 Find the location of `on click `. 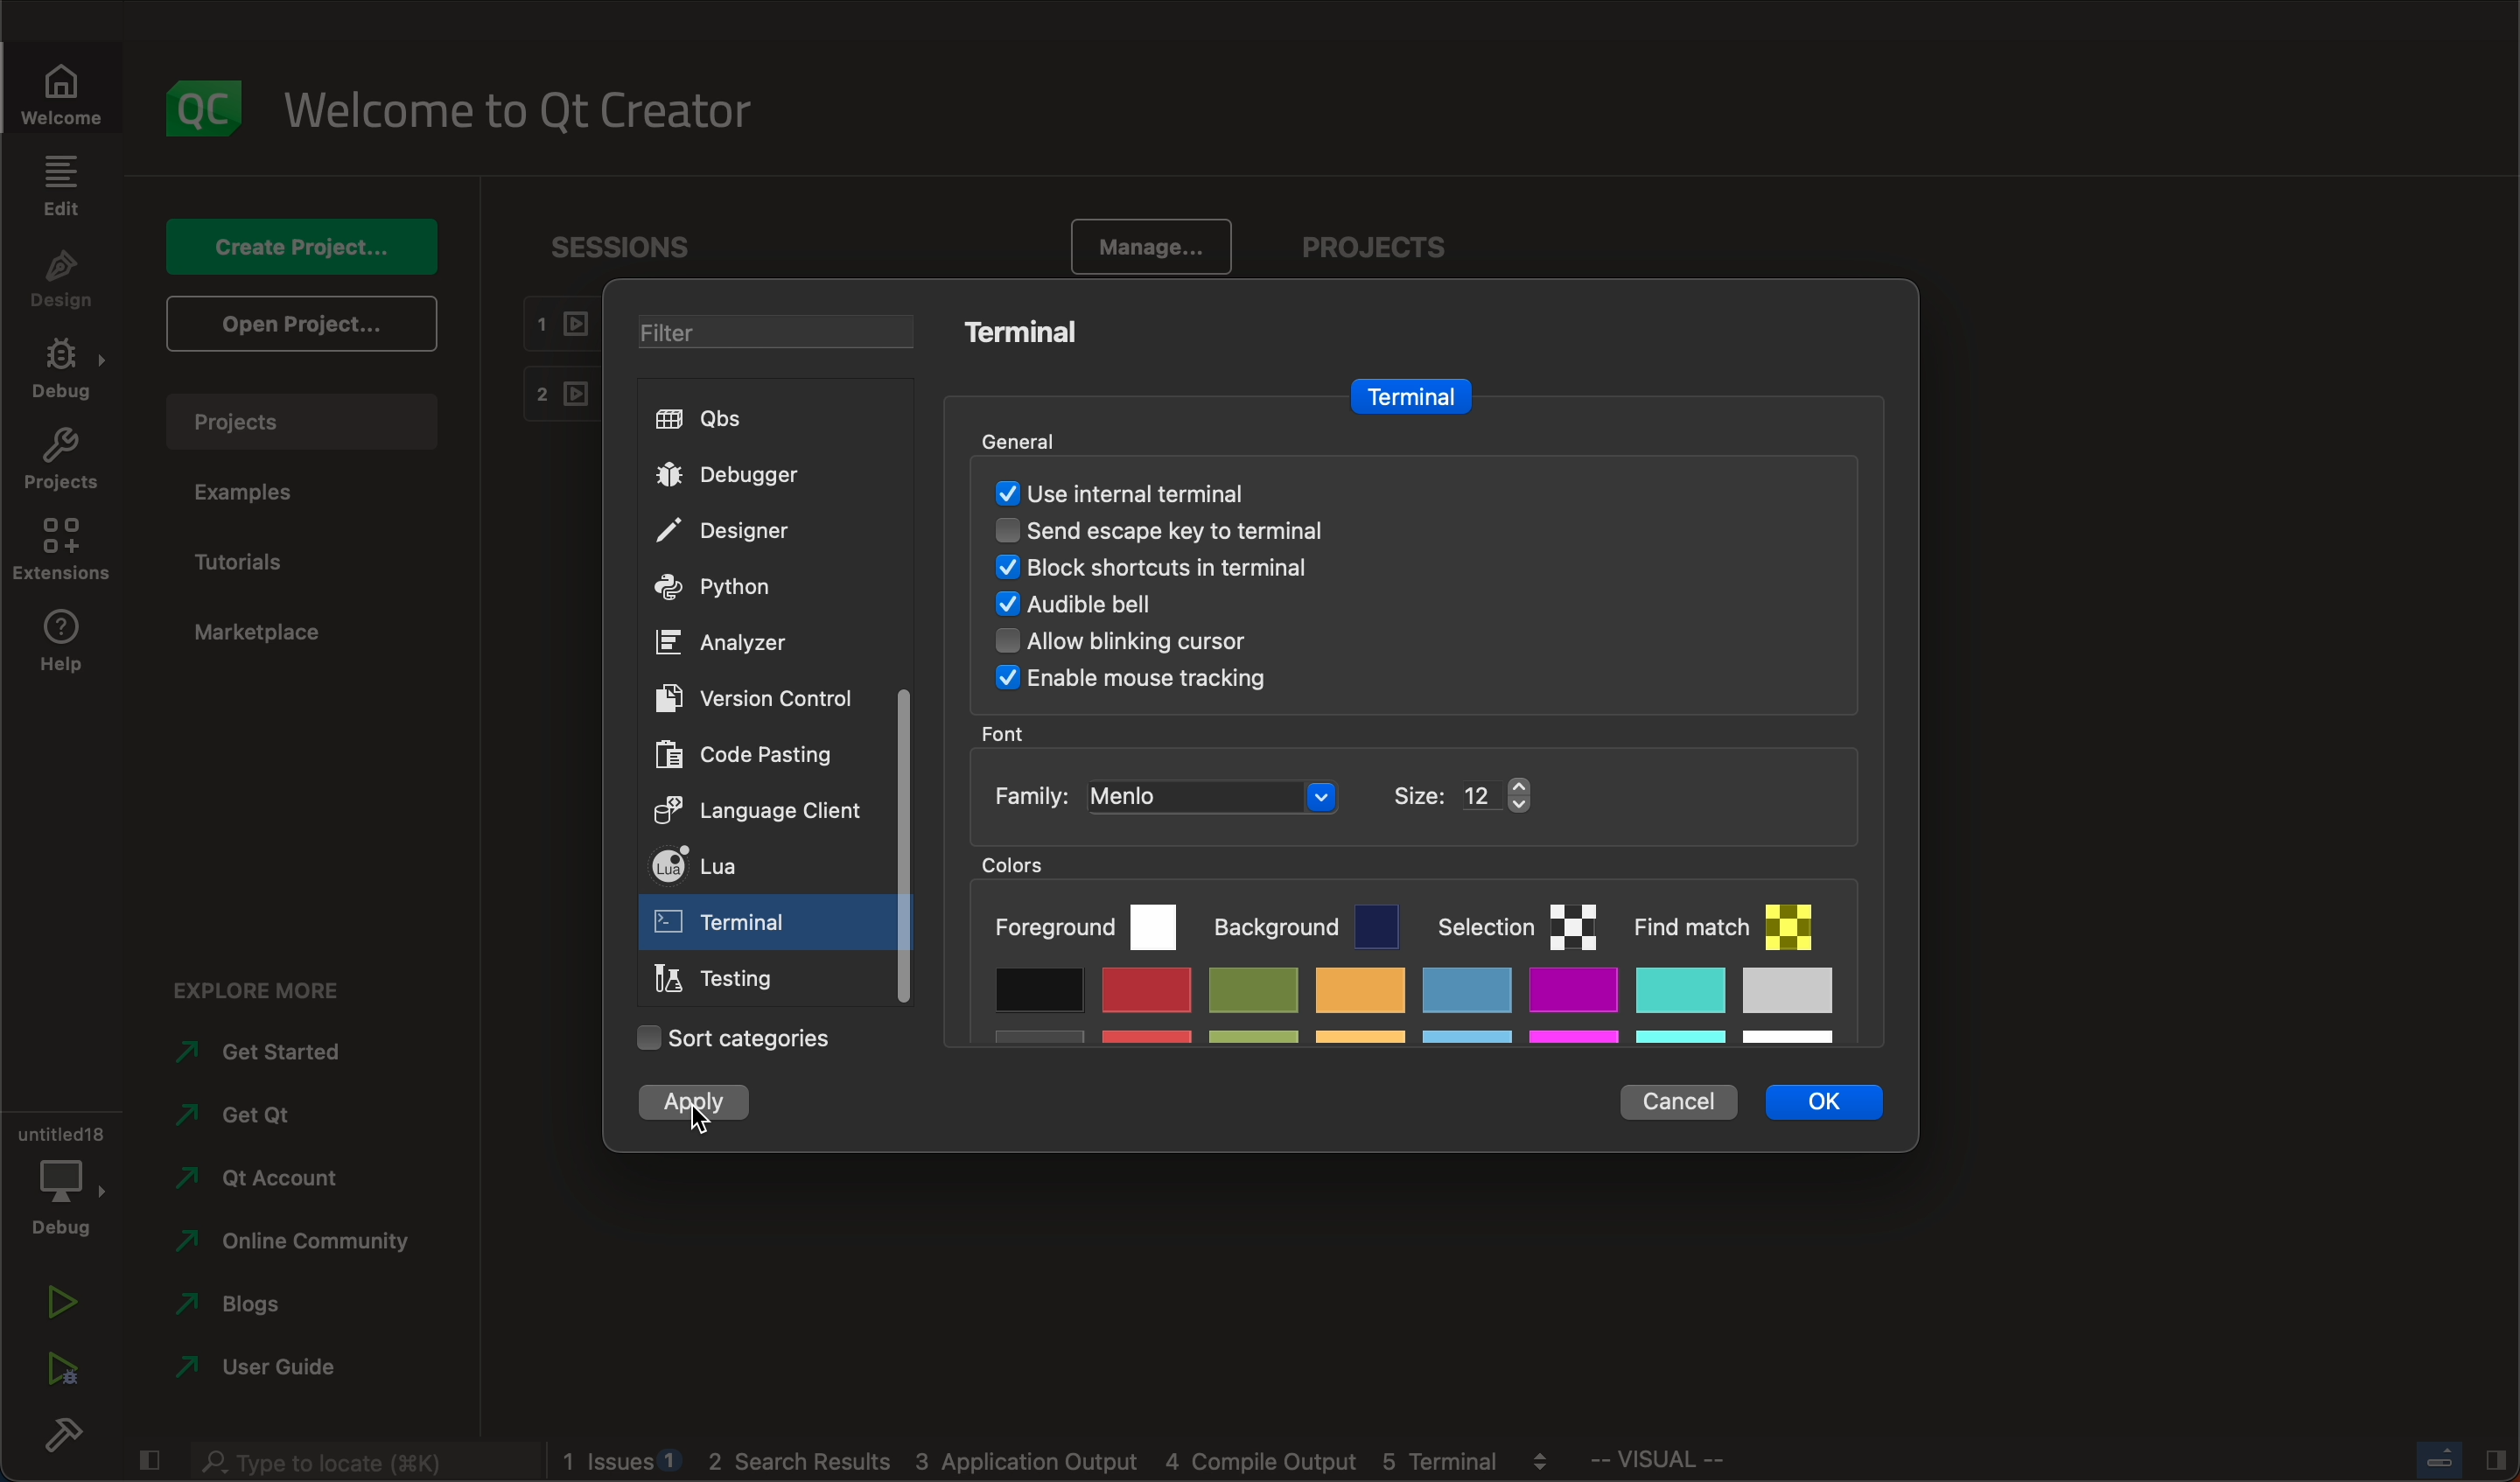

on click  is located at coordinates (730, 928).